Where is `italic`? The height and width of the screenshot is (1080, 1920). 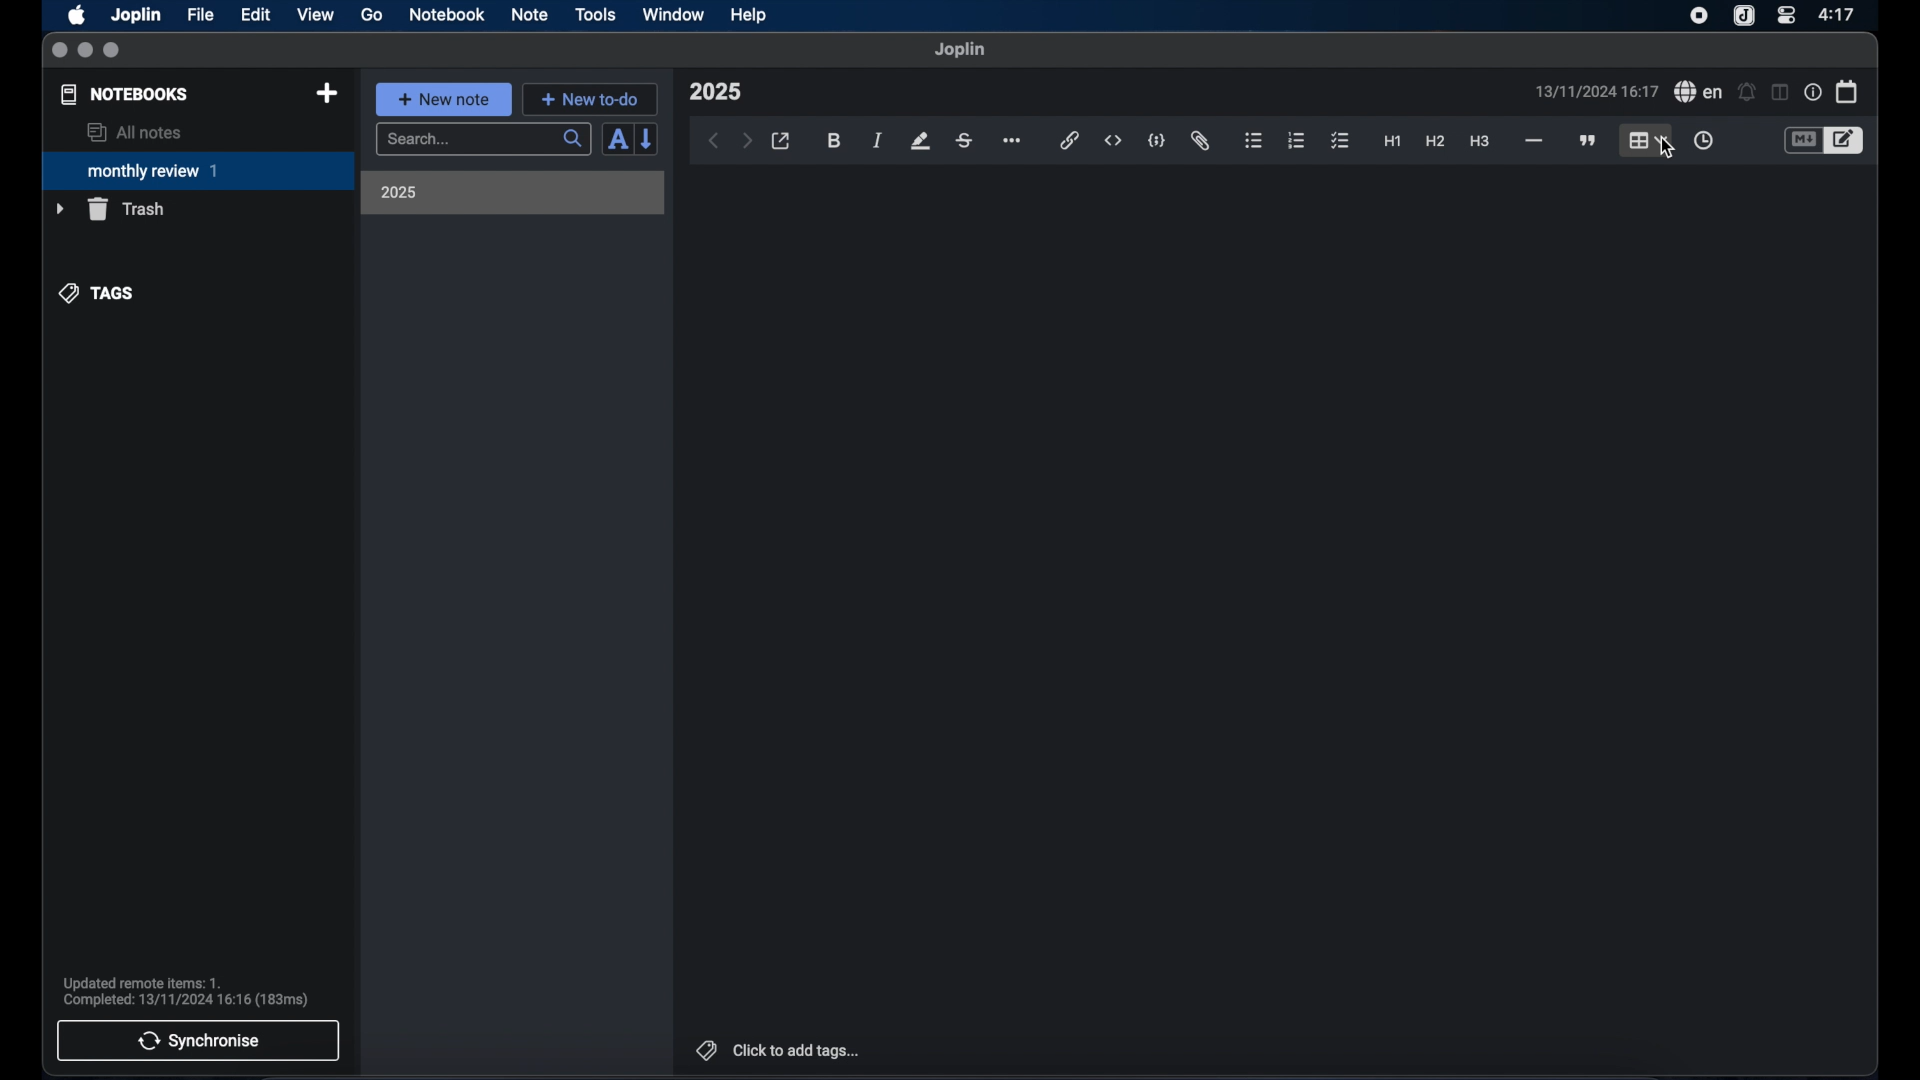
italic is located at coordinates (878, 140).